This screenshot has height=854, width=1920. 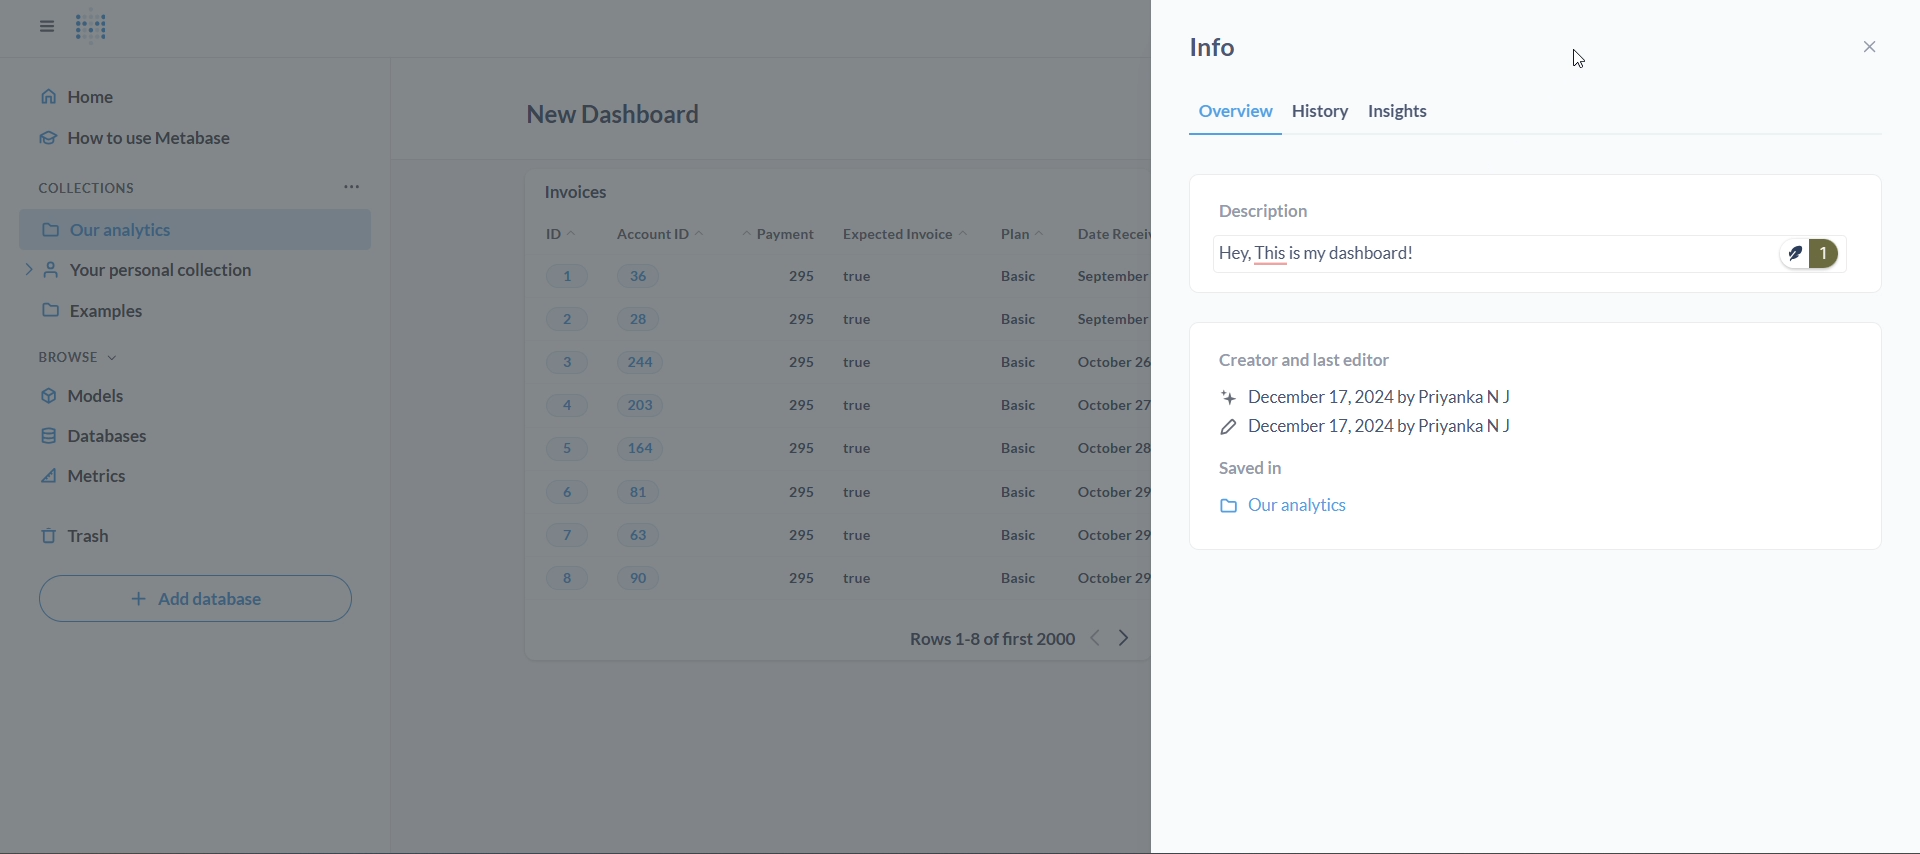 What do you see at coordinates (1113, 279) in the screenshot?
I see `September` at bounding box center [1113, 279].